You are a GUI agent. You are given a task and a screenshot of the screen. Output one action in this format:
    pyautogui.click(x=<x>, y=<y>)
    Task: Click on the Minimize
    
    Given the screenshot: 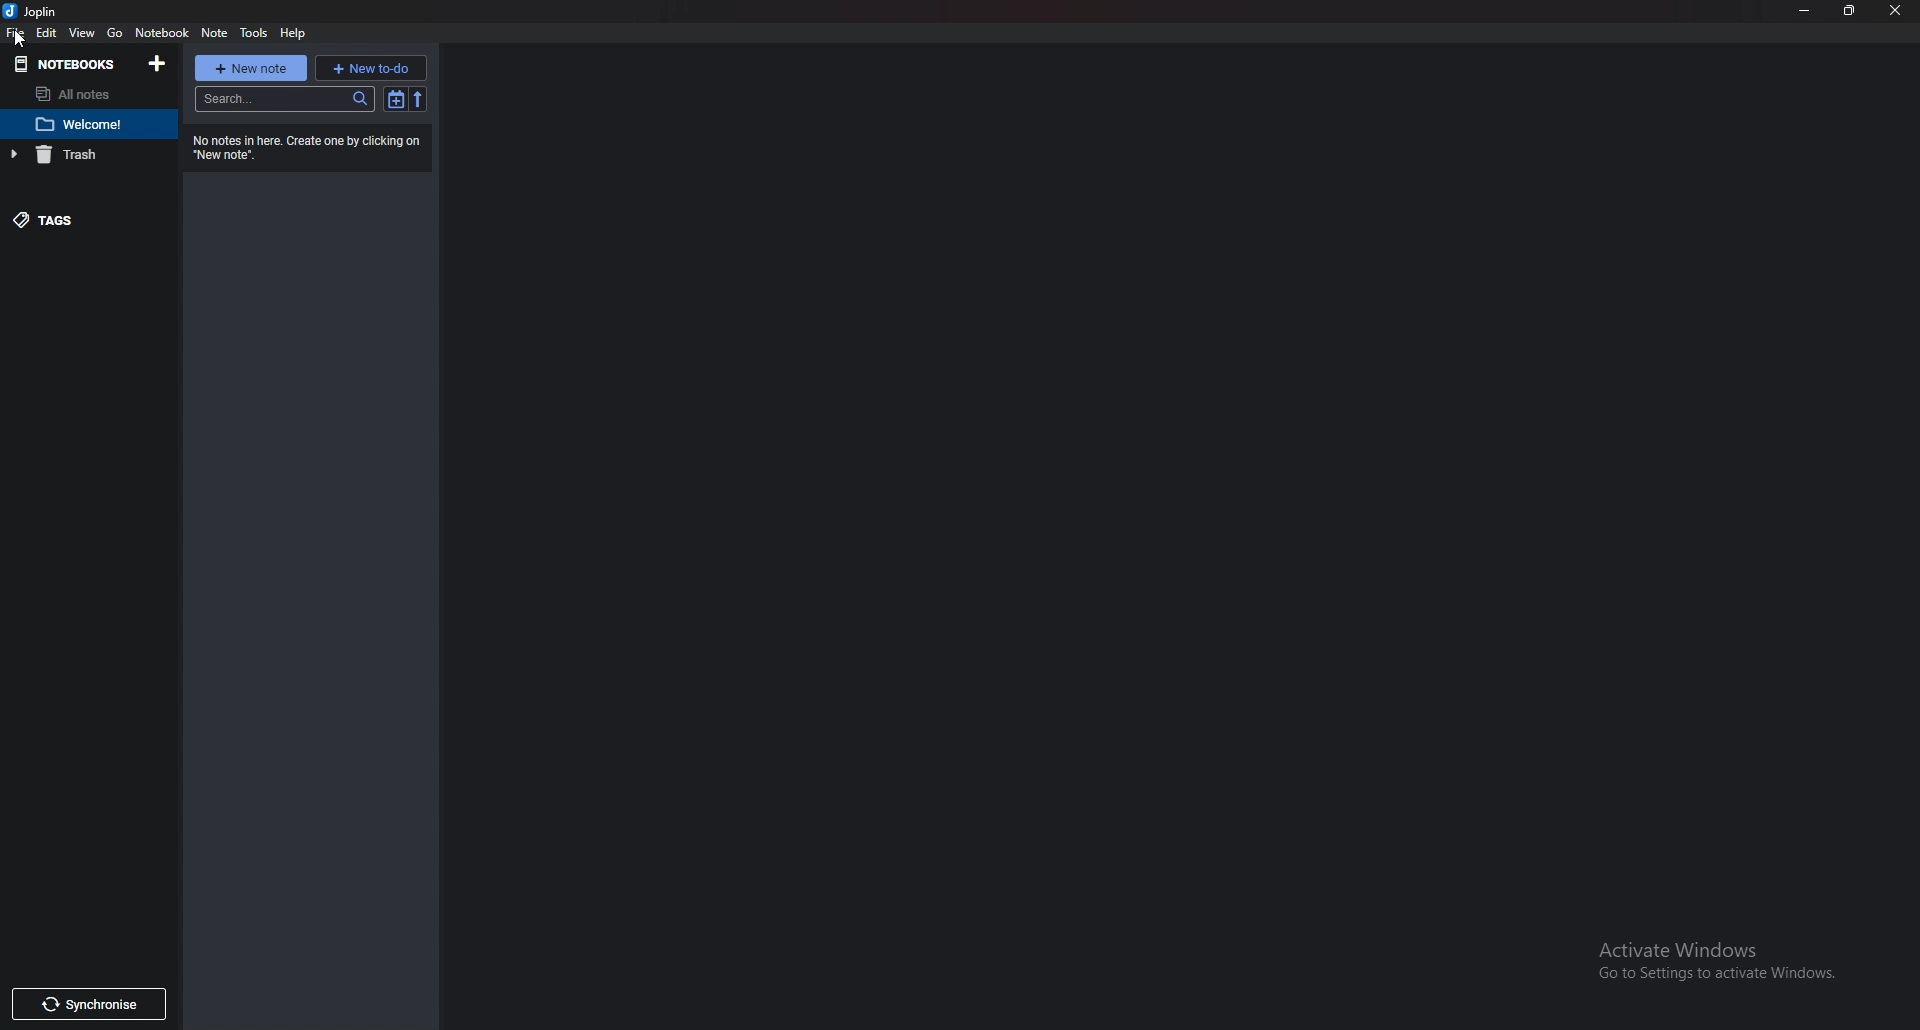 What is the action you would take?
    pyautogui.click(x=1808, y=9)
    